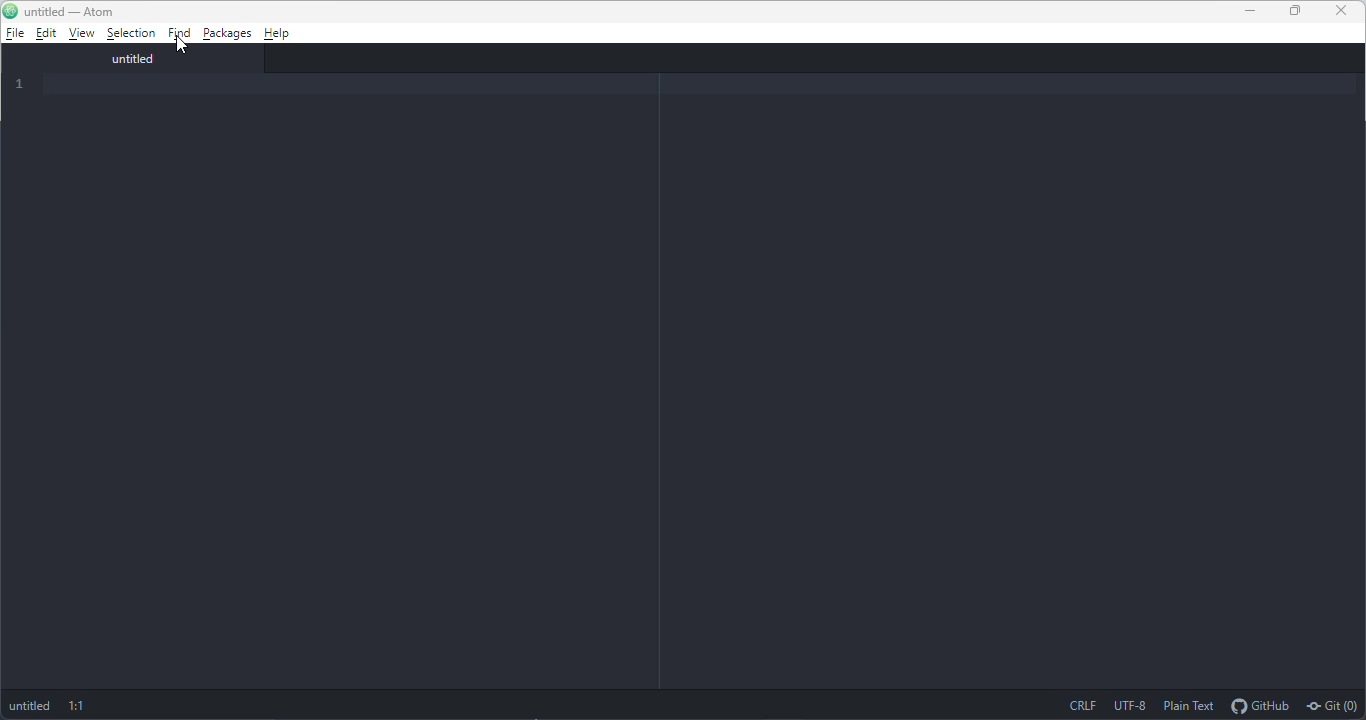  I want to click on maximize, so click(1292, 10).